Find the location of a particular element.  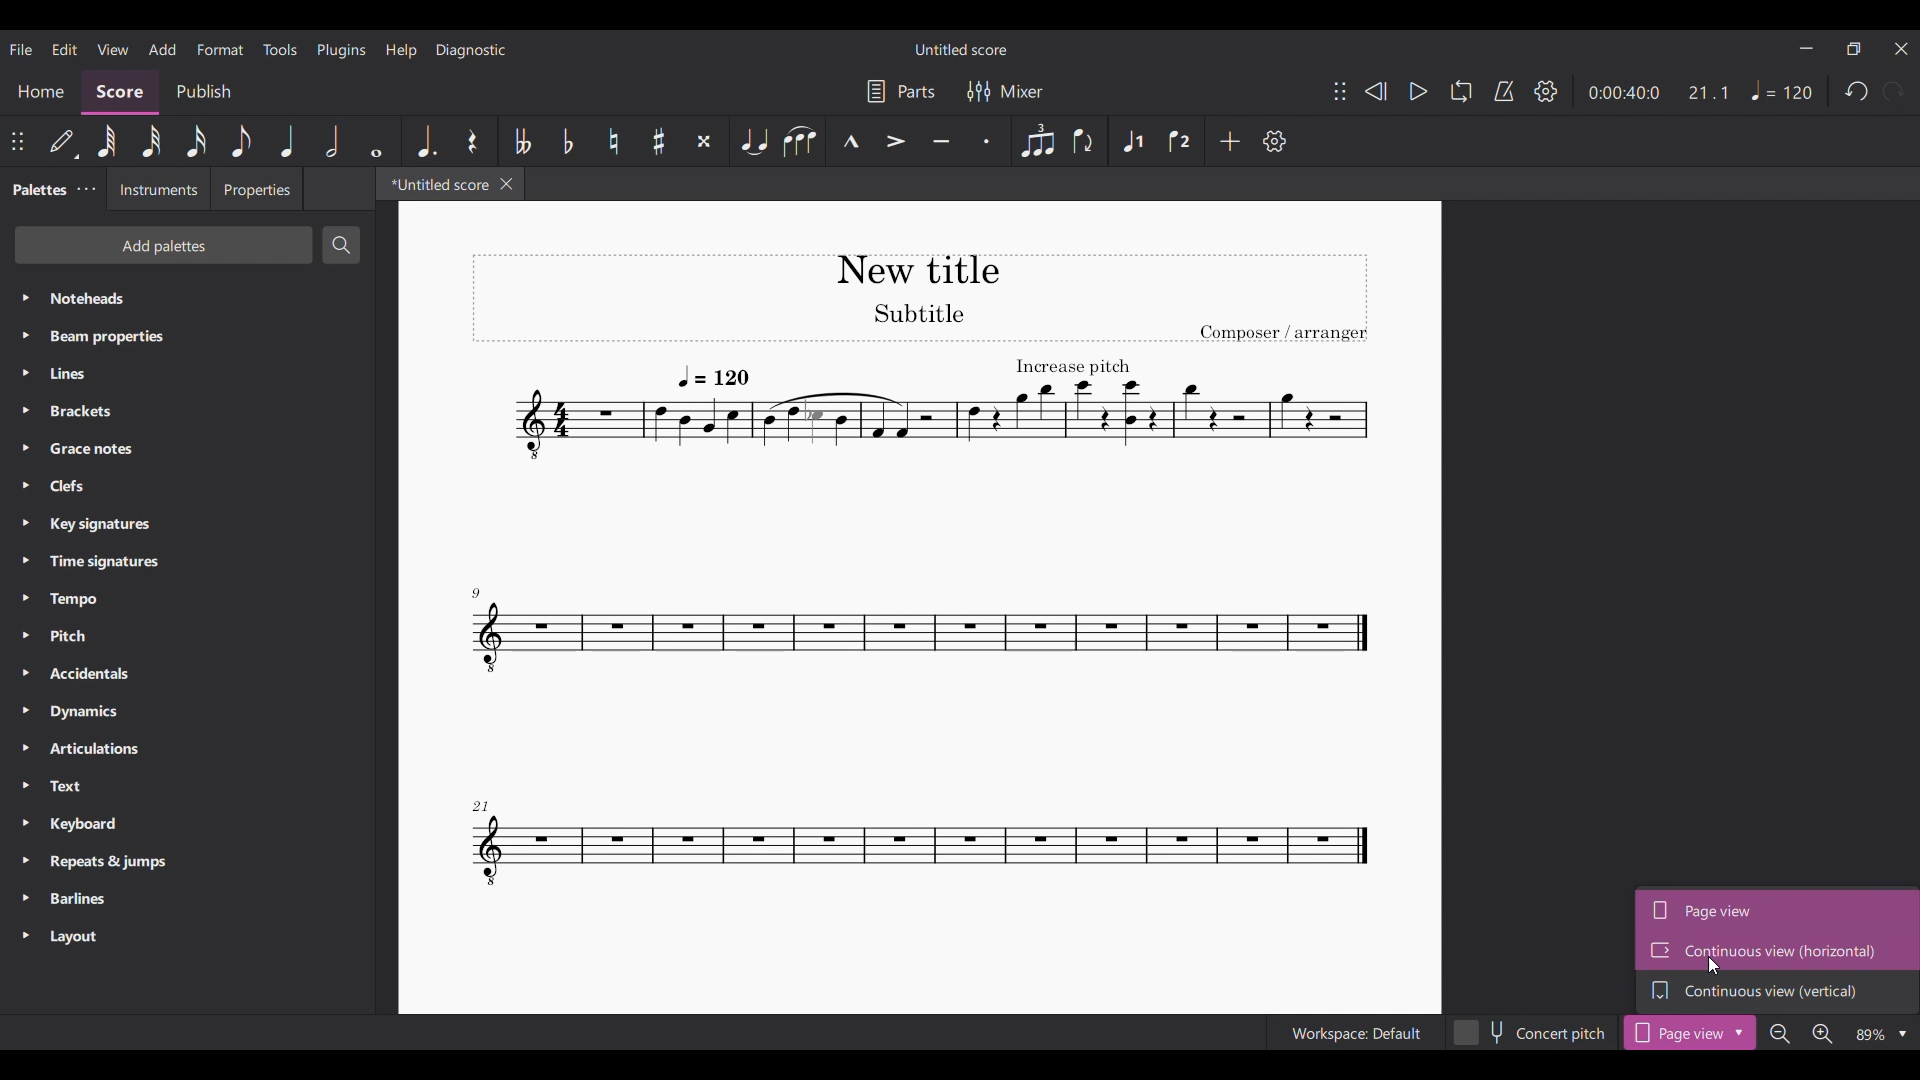

Format menu is located at coordinates (219, 49).